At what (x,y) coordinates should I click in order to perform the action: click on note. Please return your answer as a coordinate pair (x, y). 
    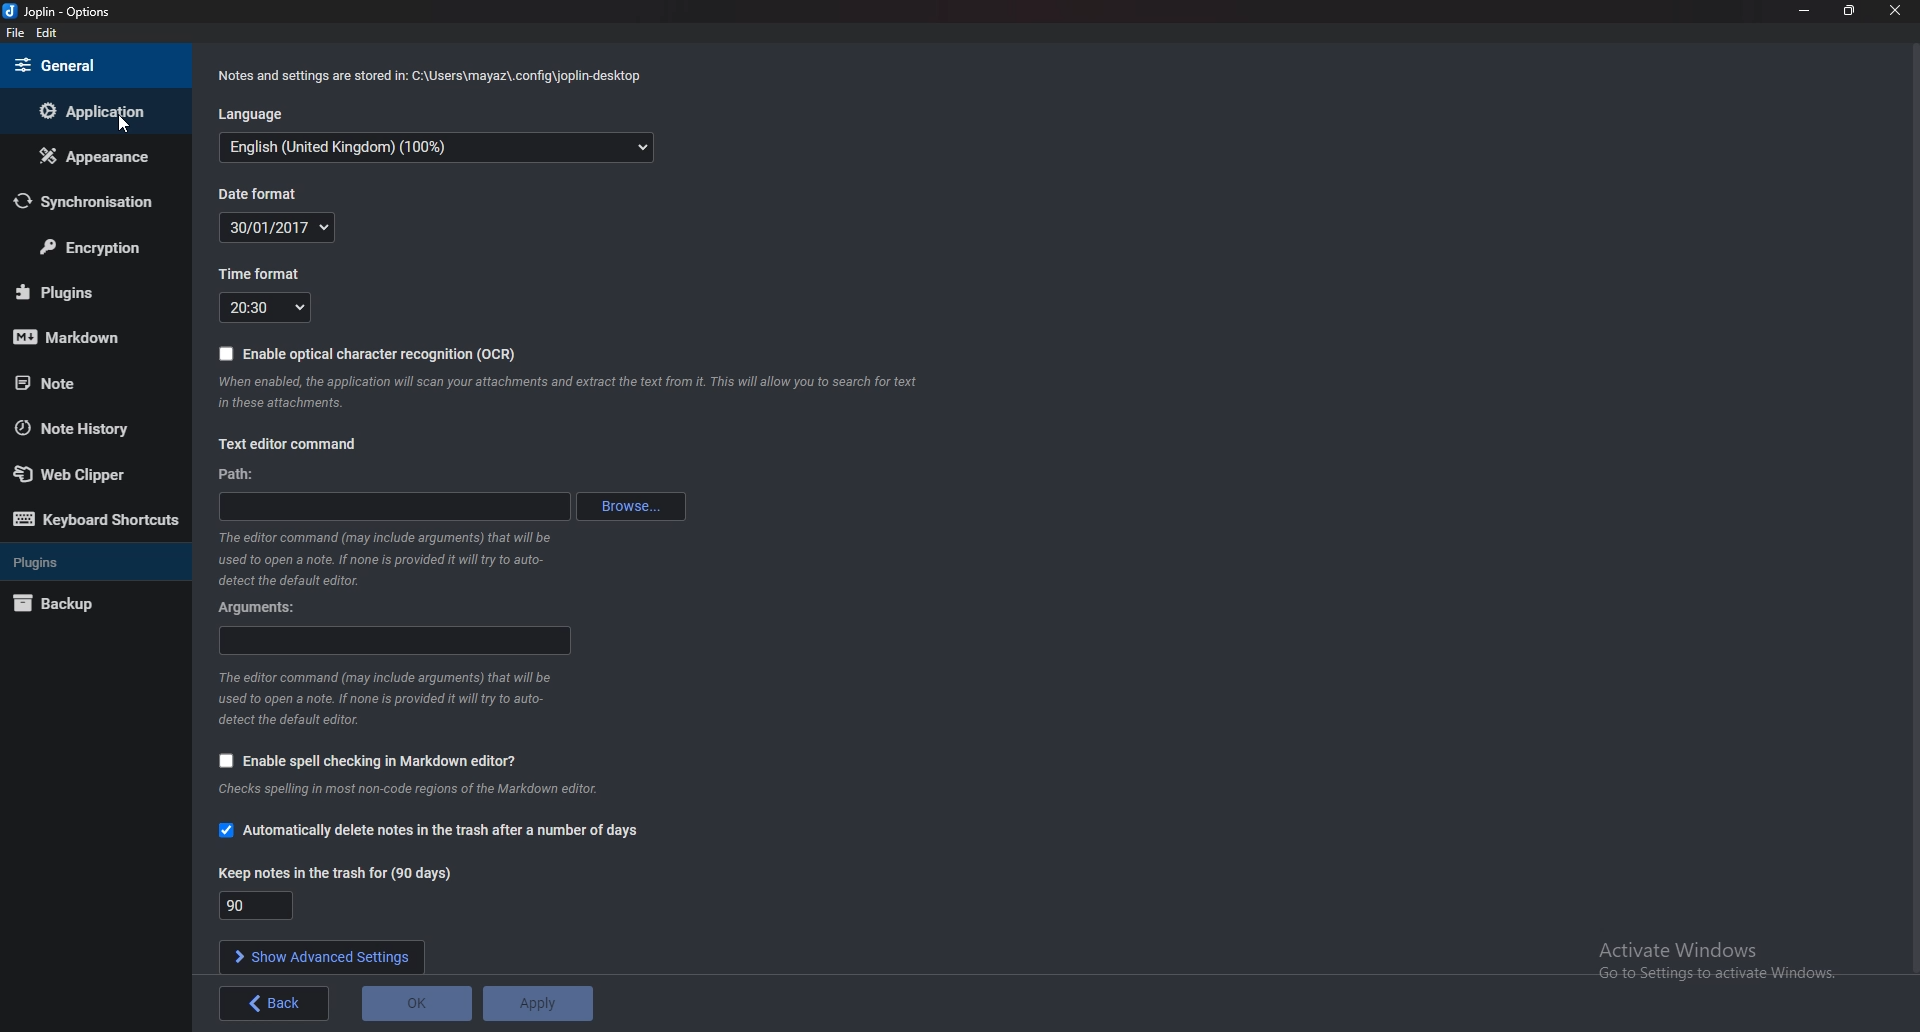
    Looking at the image, I should click on (81, 383).